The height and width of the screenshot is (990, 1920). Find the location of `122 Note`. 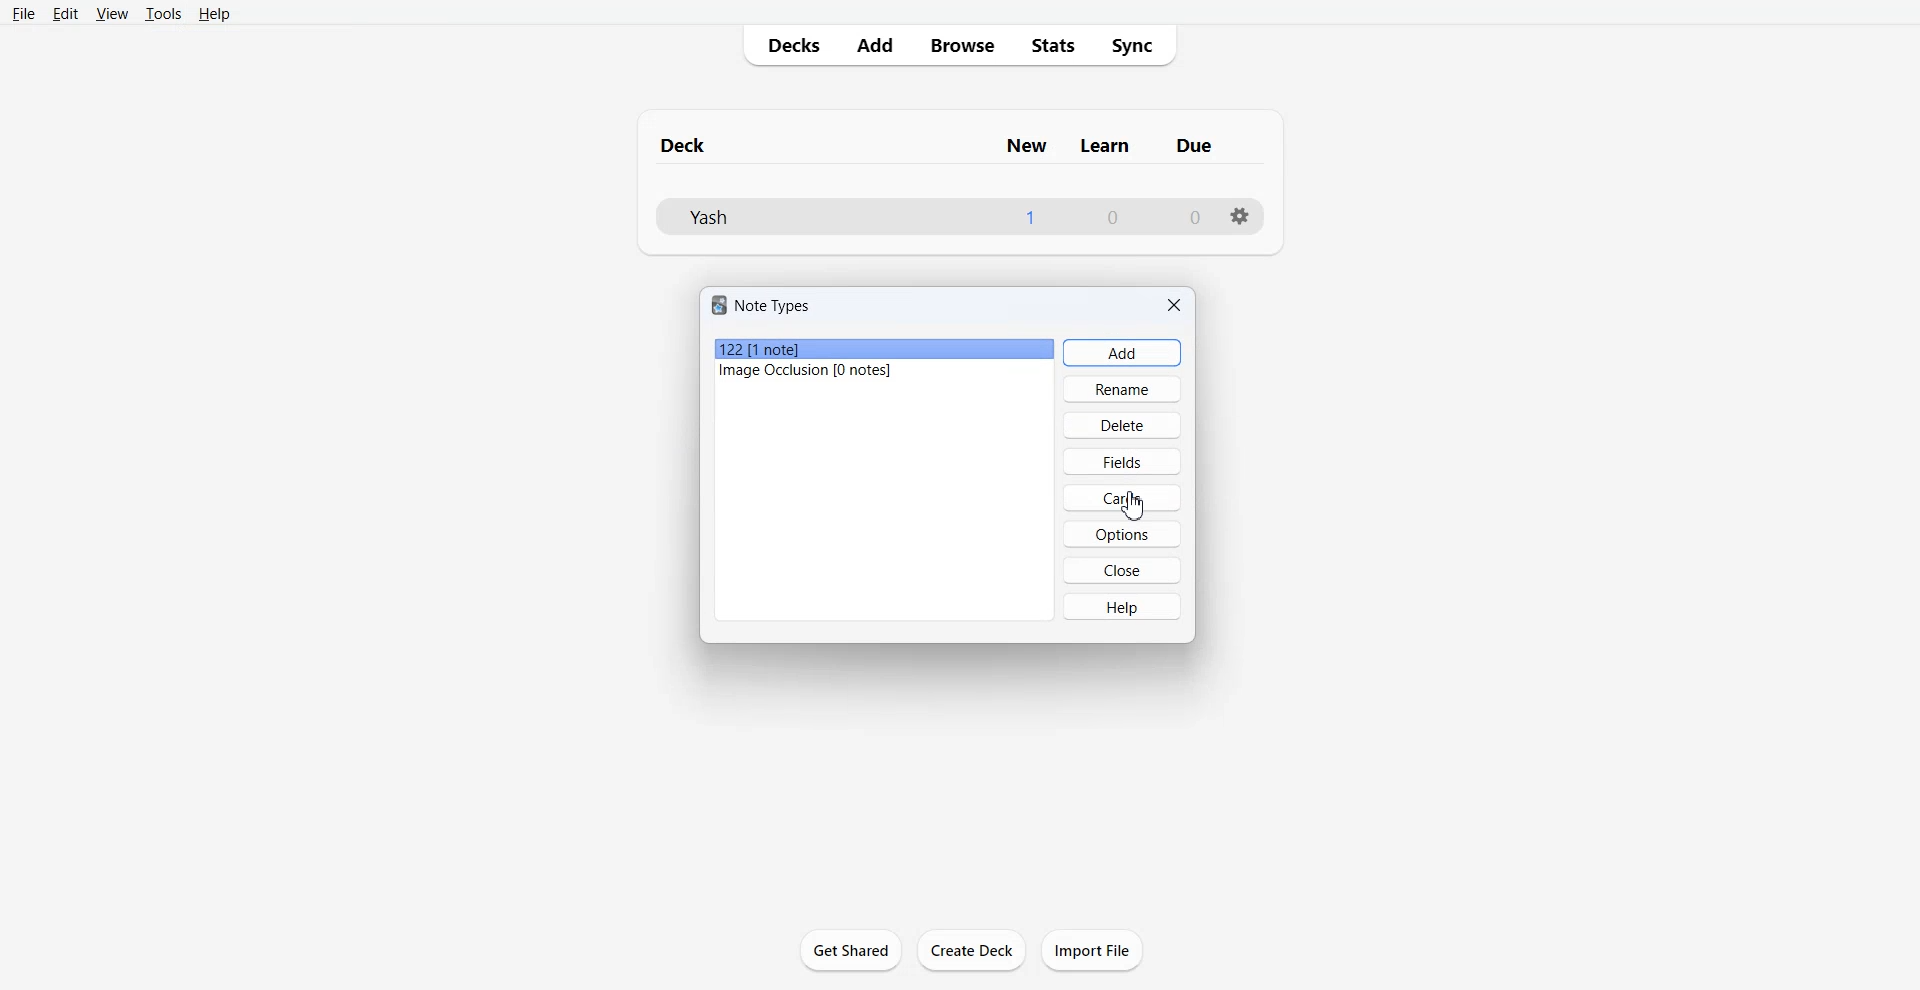

122 Note is located at coordinates (884, 350).